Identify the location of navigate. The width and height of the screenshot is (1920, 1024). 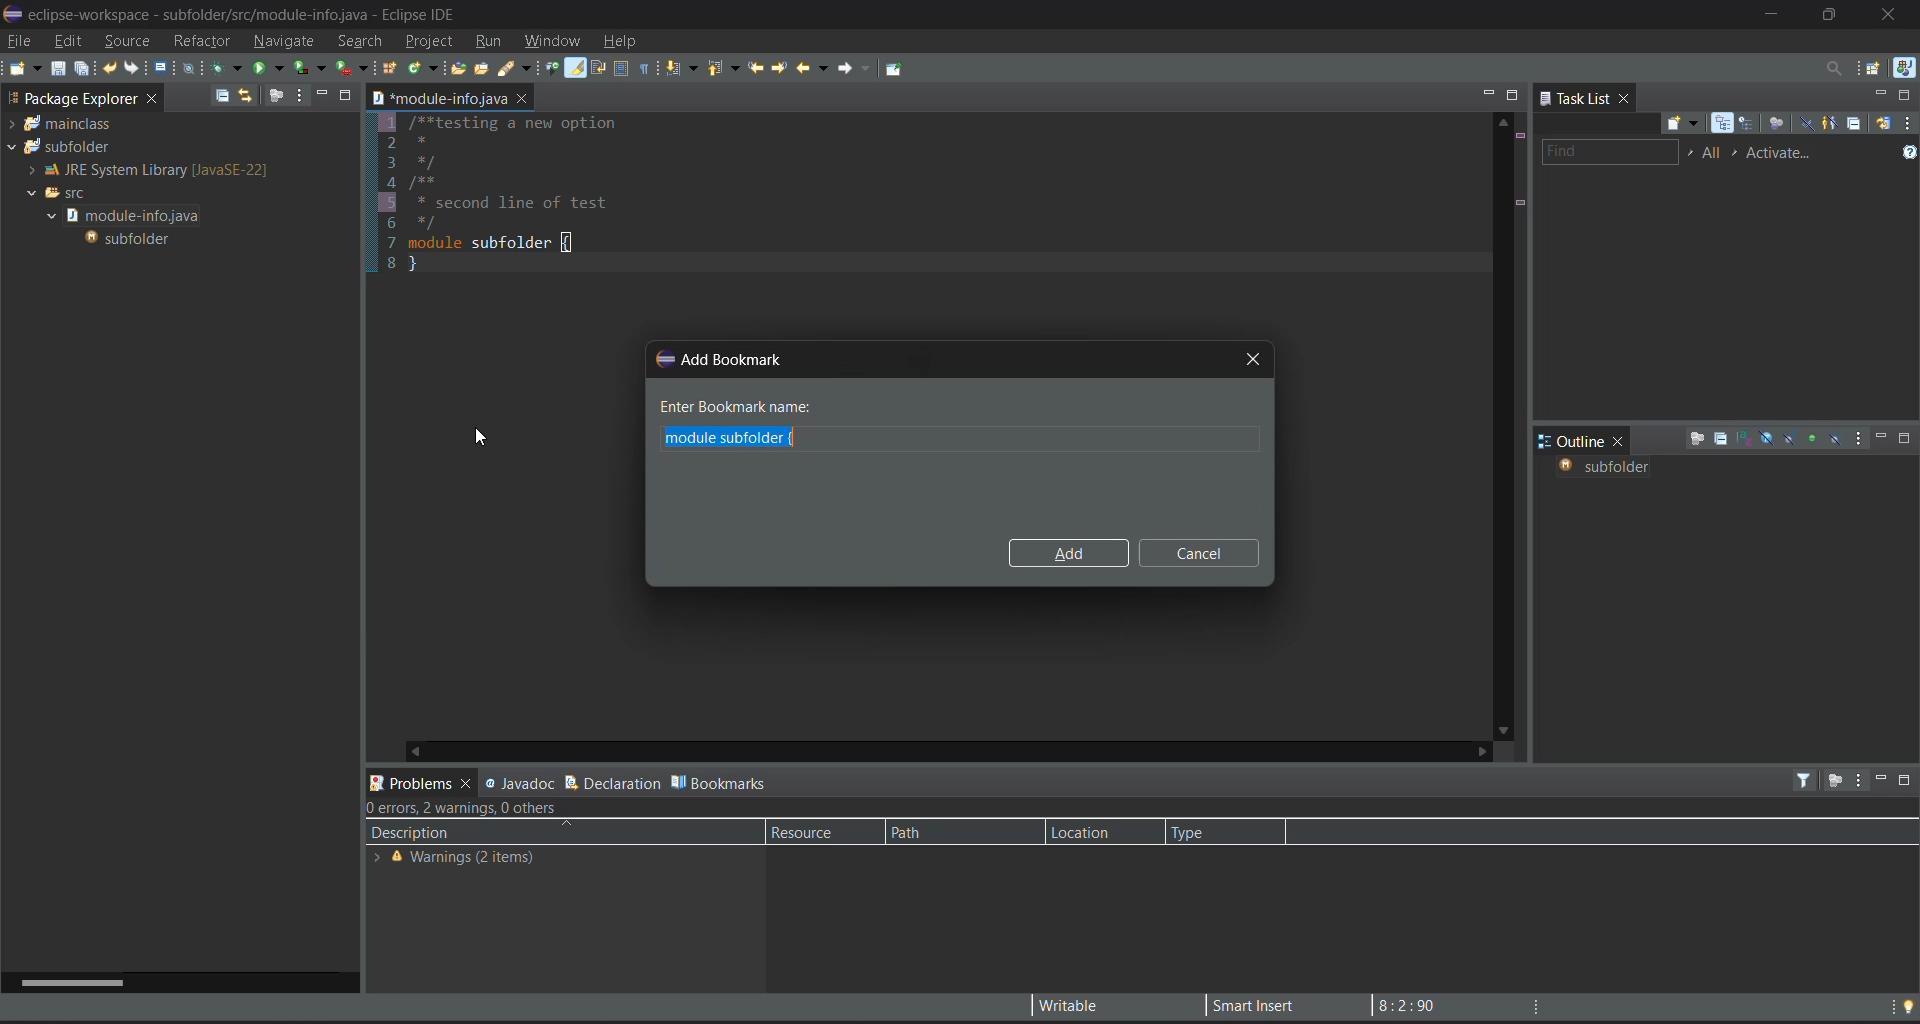
(282, 37).